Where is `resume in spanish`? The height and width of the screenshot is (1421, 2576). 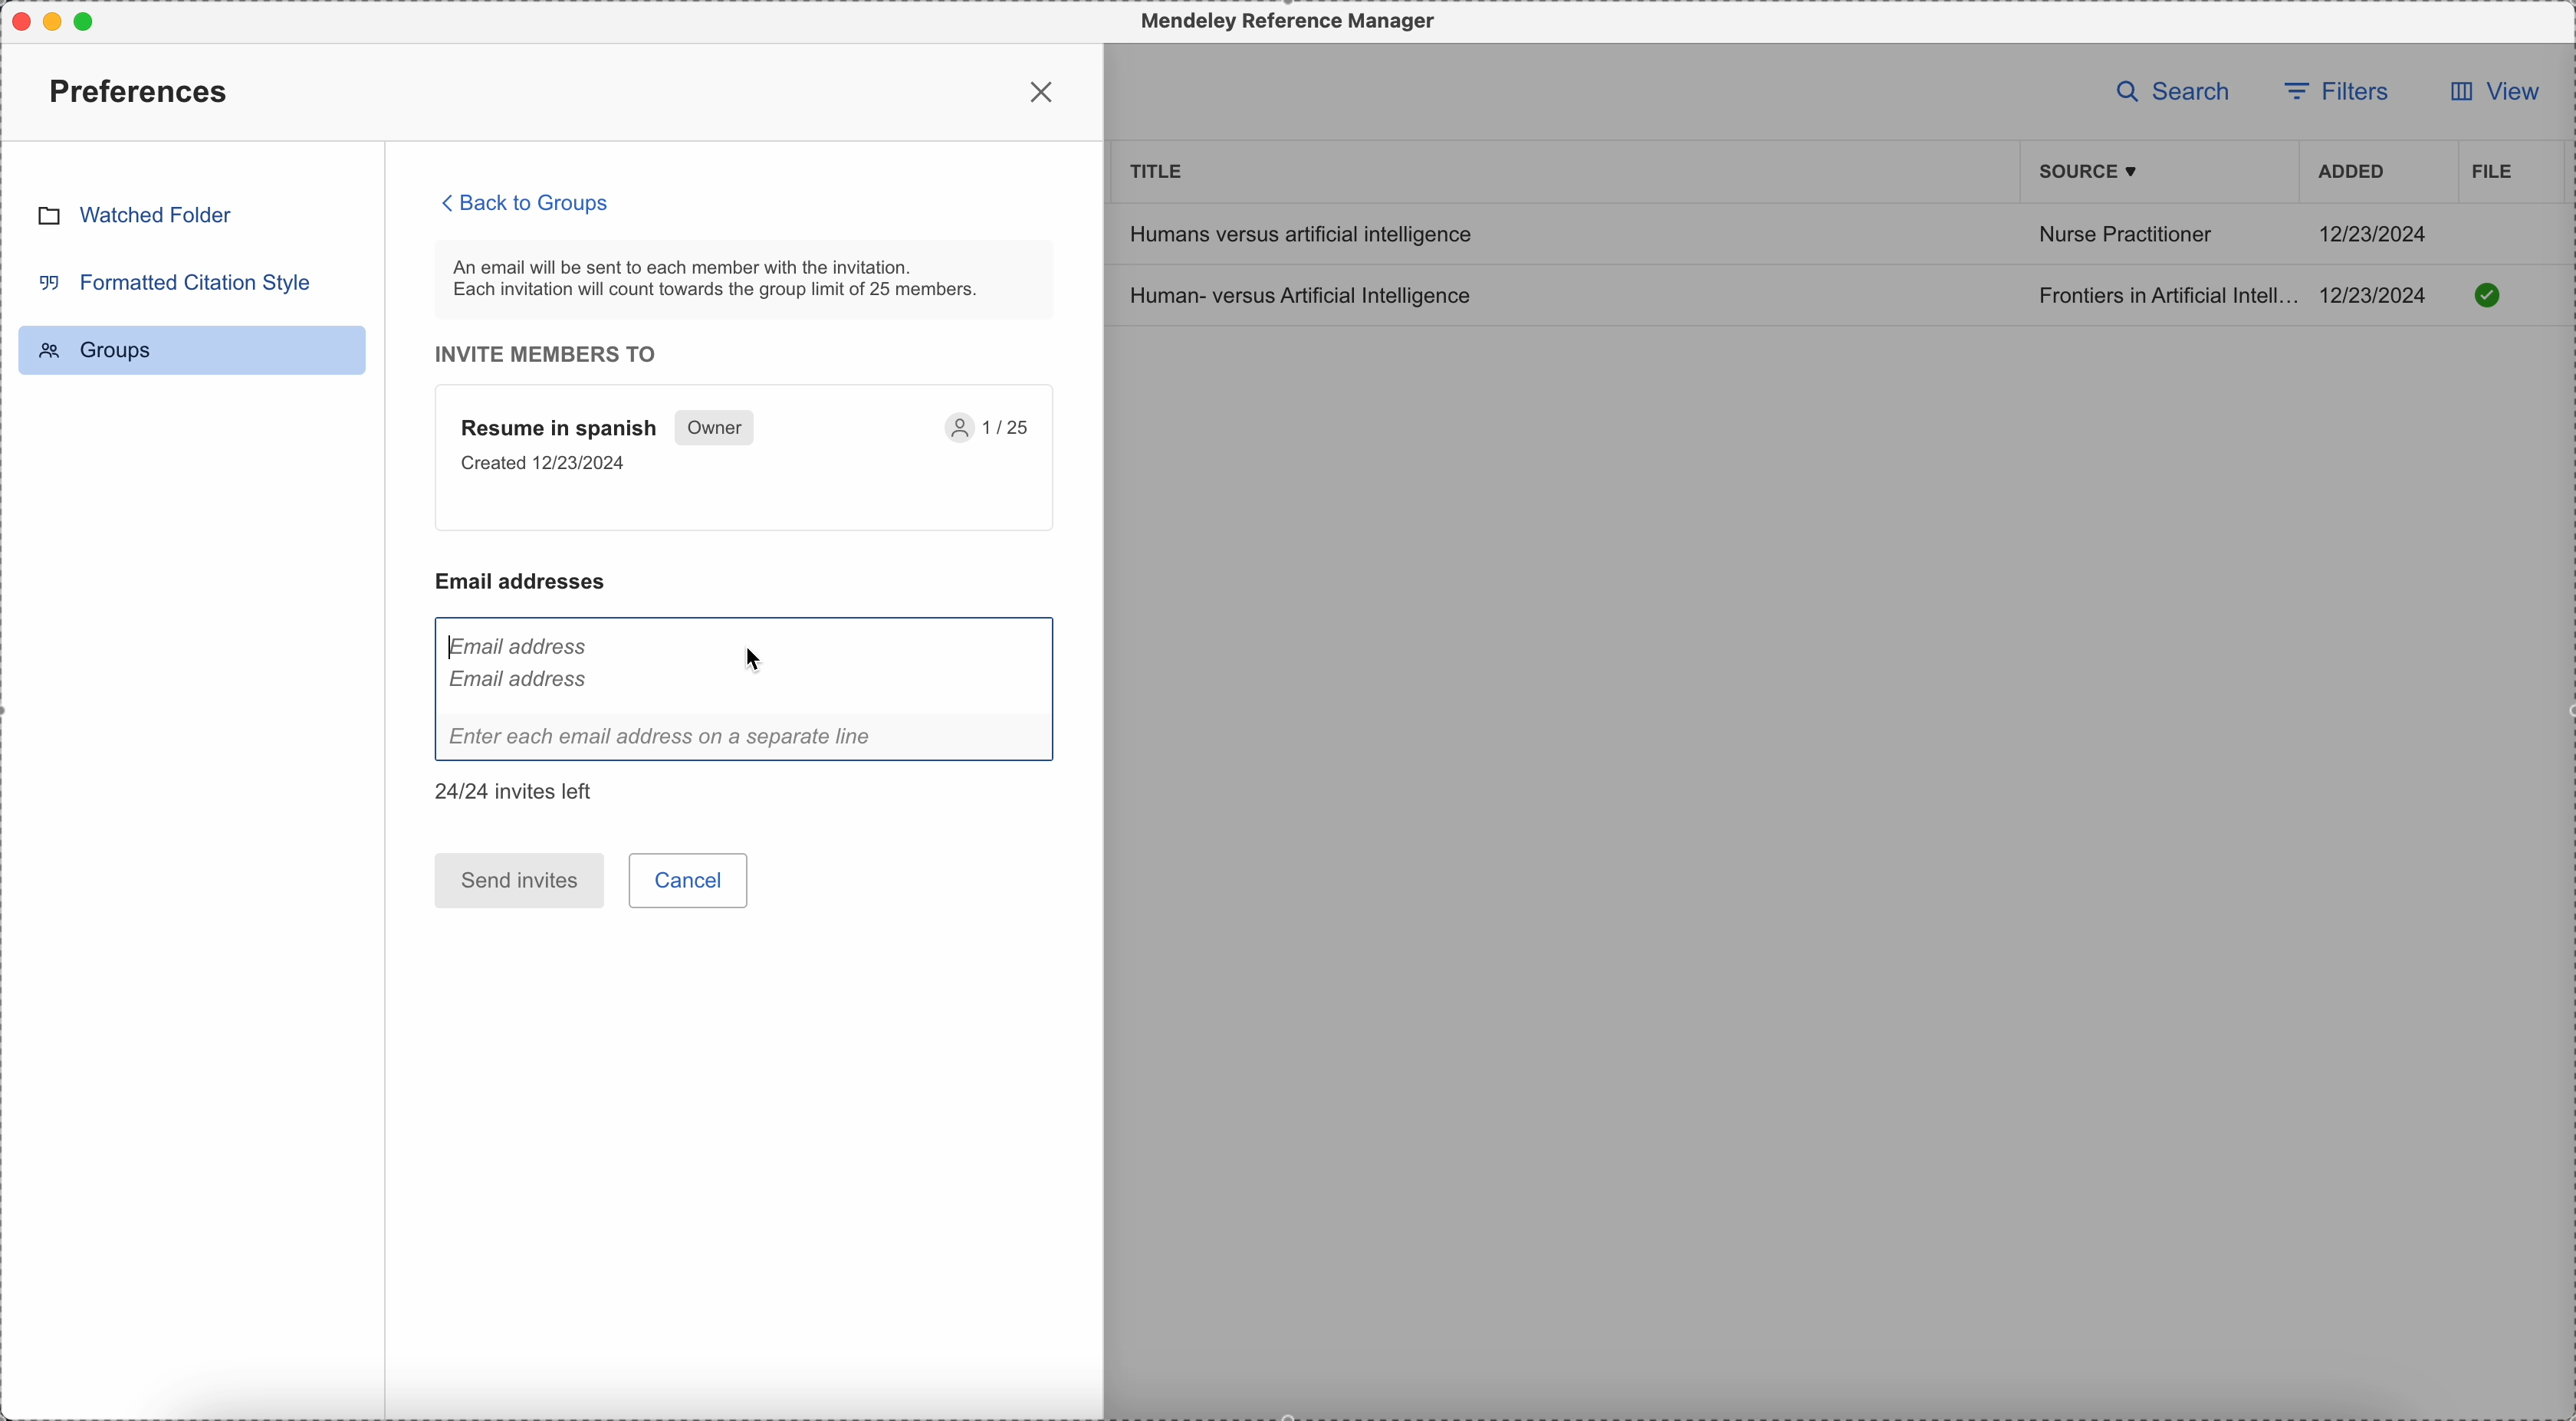
resume in spanish is located at coordinates (746, 459).